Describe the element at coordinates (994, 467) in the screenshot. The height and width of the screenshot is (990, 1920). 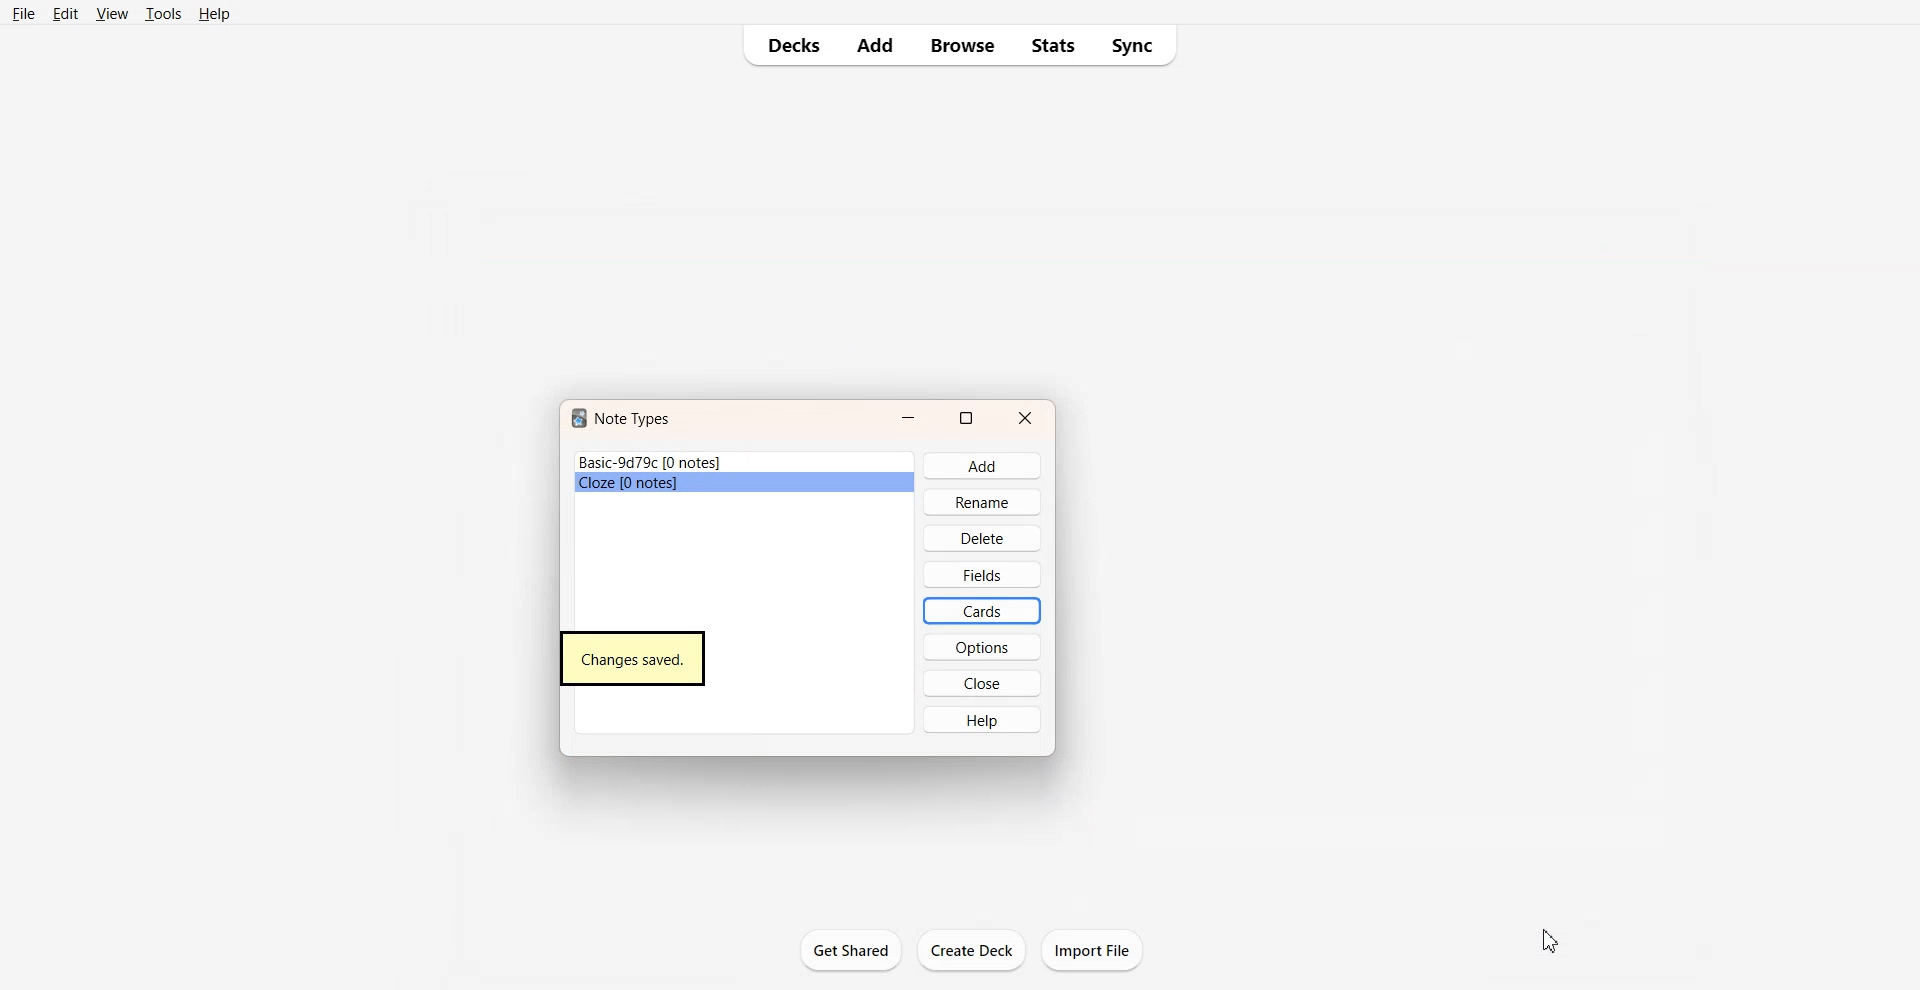
I see `add` at that location.